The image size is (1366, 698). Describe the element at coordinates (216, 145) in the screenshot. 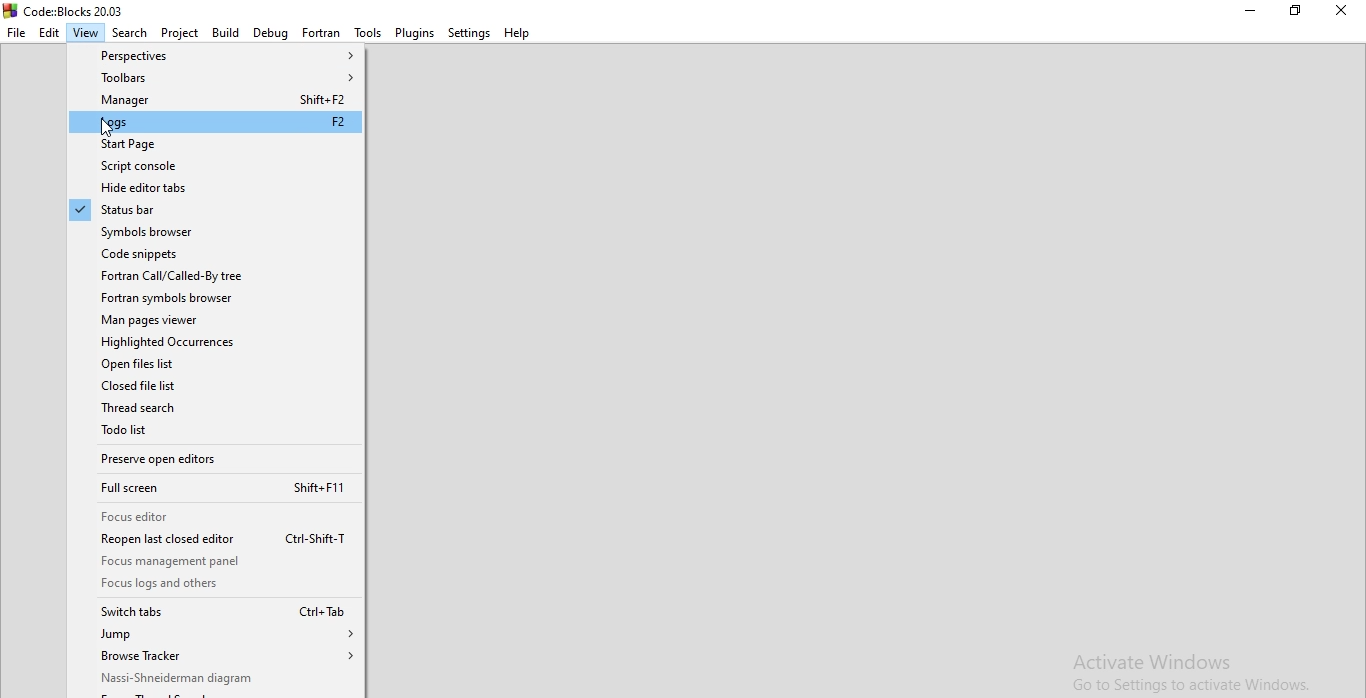

I see `Start Page` at that location.